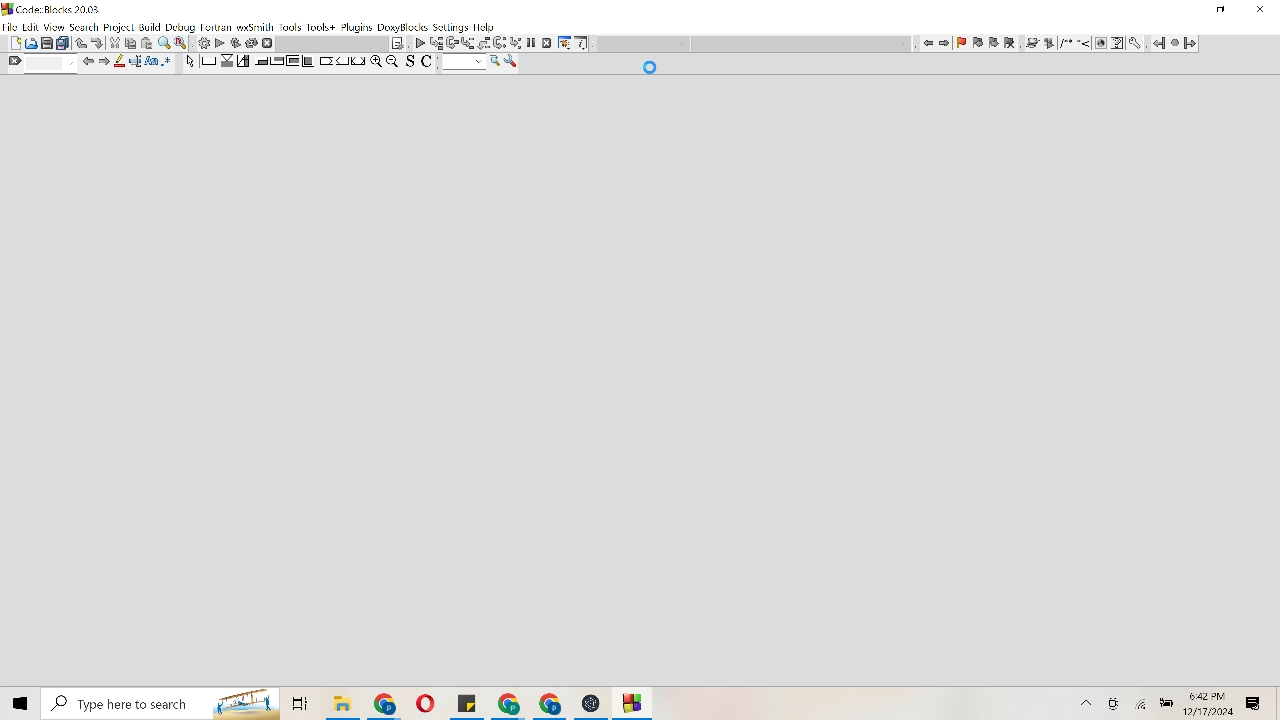 The image size is (1280, 720). What do you see at coordinates (421, 43) in the screenshot?
I see `Play` at bounding box center [421, 43].